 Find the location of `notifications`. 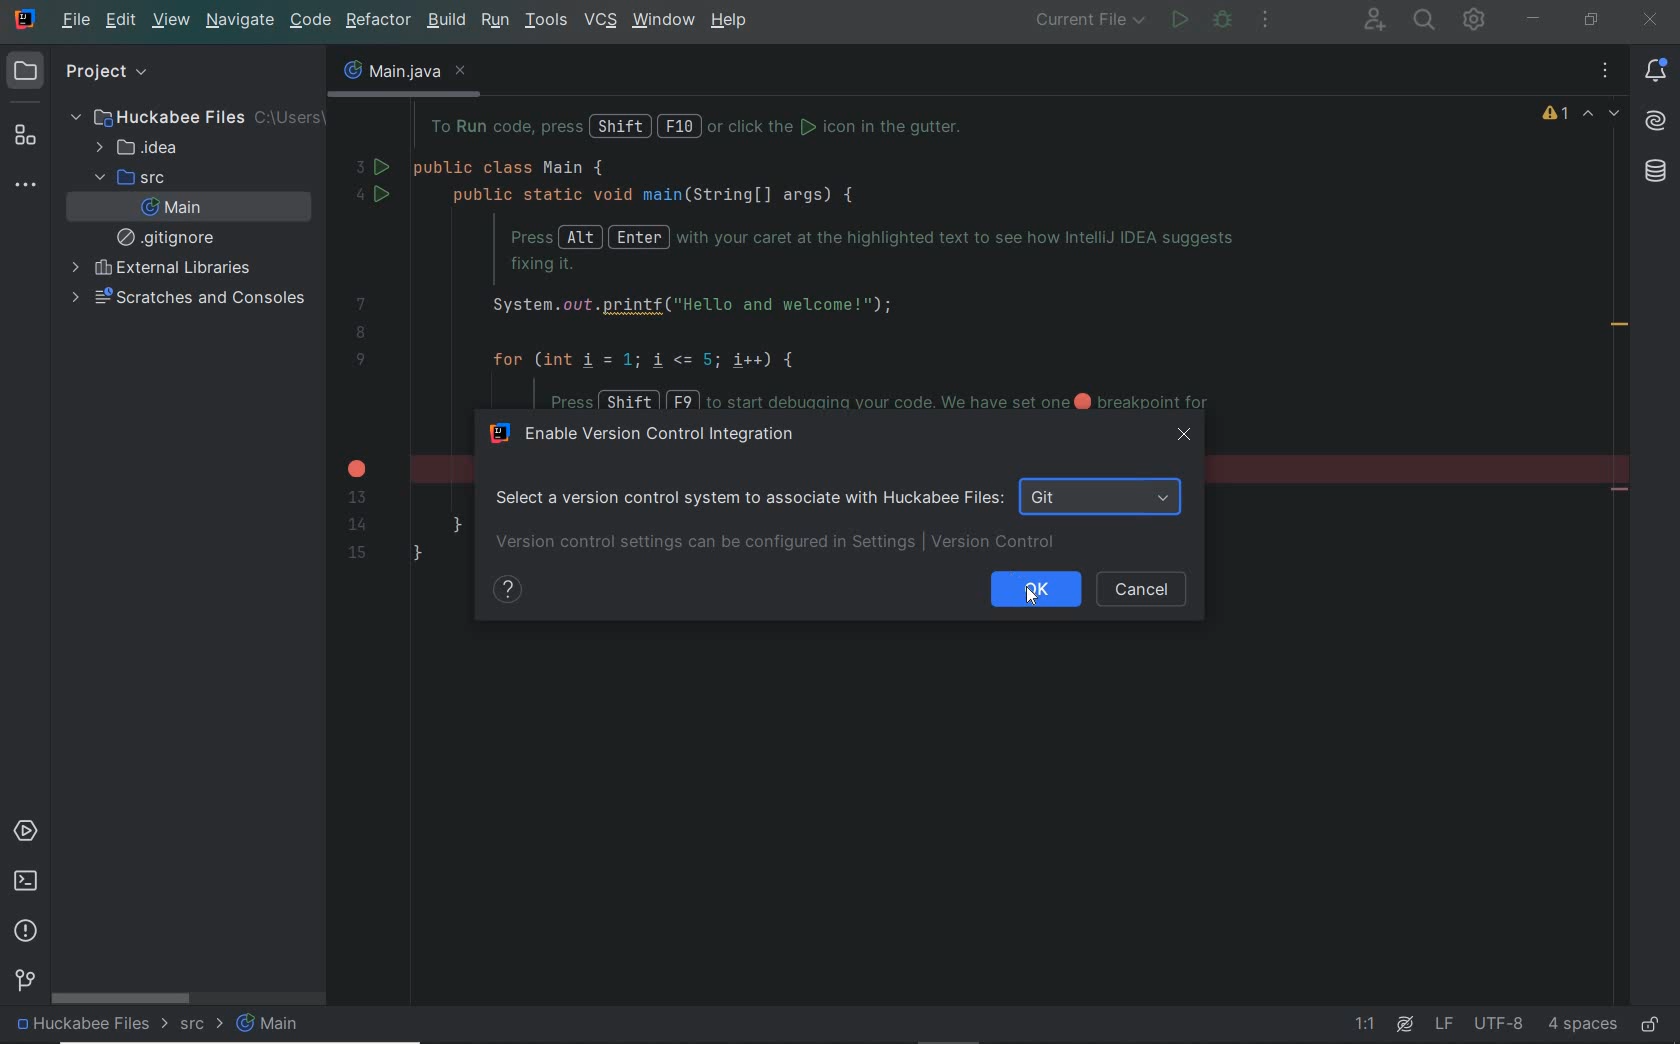

notifications is located at coordinates (1659, 72).